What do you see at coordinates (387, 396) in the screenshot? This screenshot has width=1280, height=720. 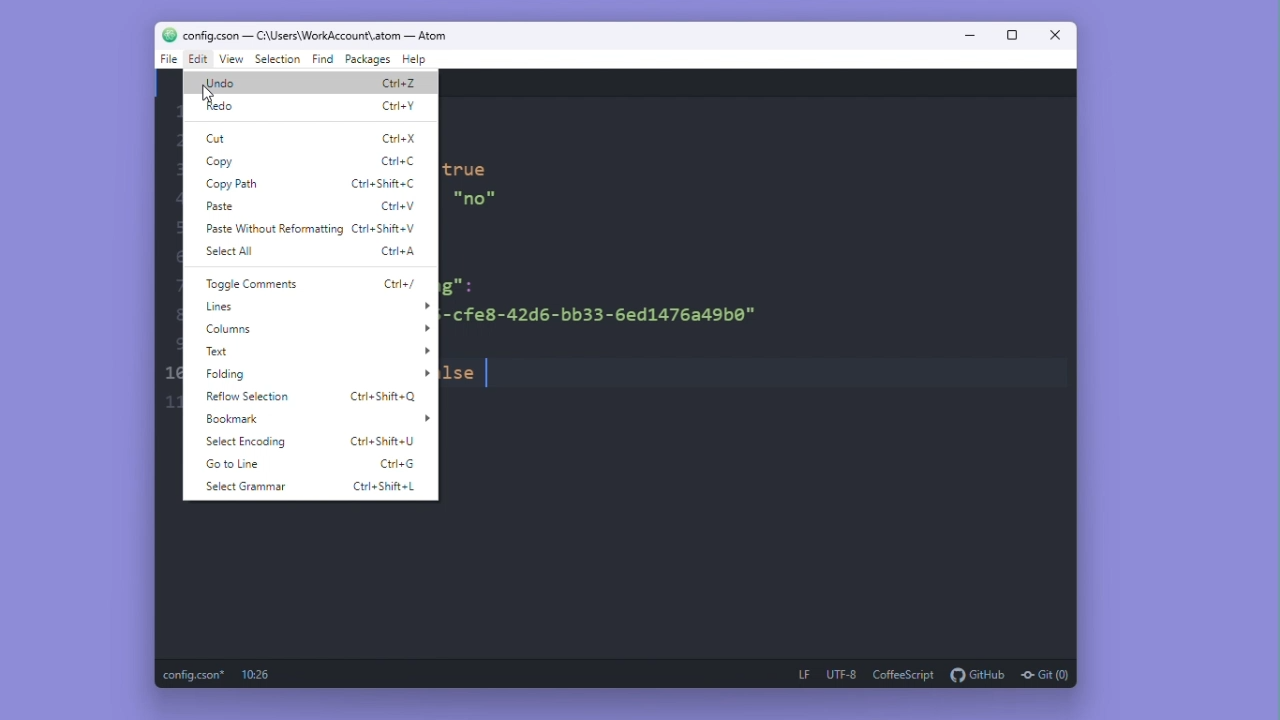 I see `ctrl+shift+q` at bounding box center [387, 396].